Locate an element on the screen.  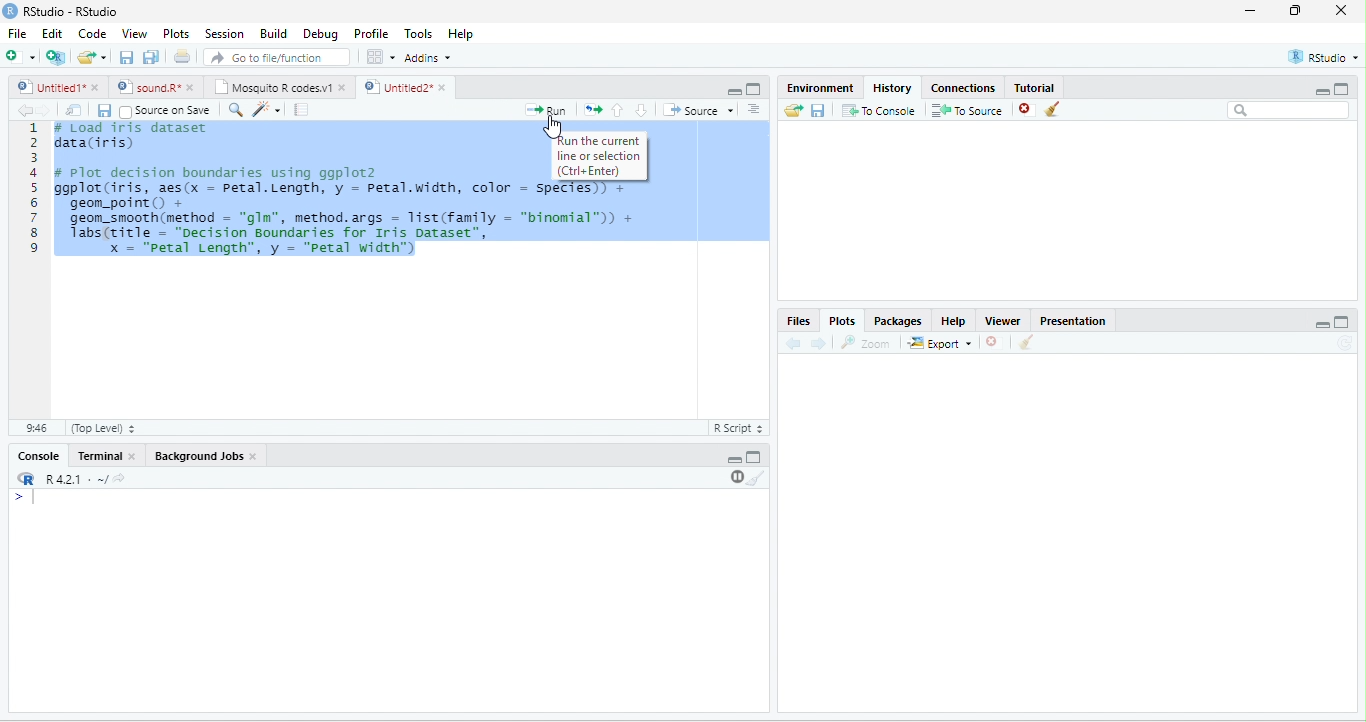
maximize is located at coordinates (754, 89).